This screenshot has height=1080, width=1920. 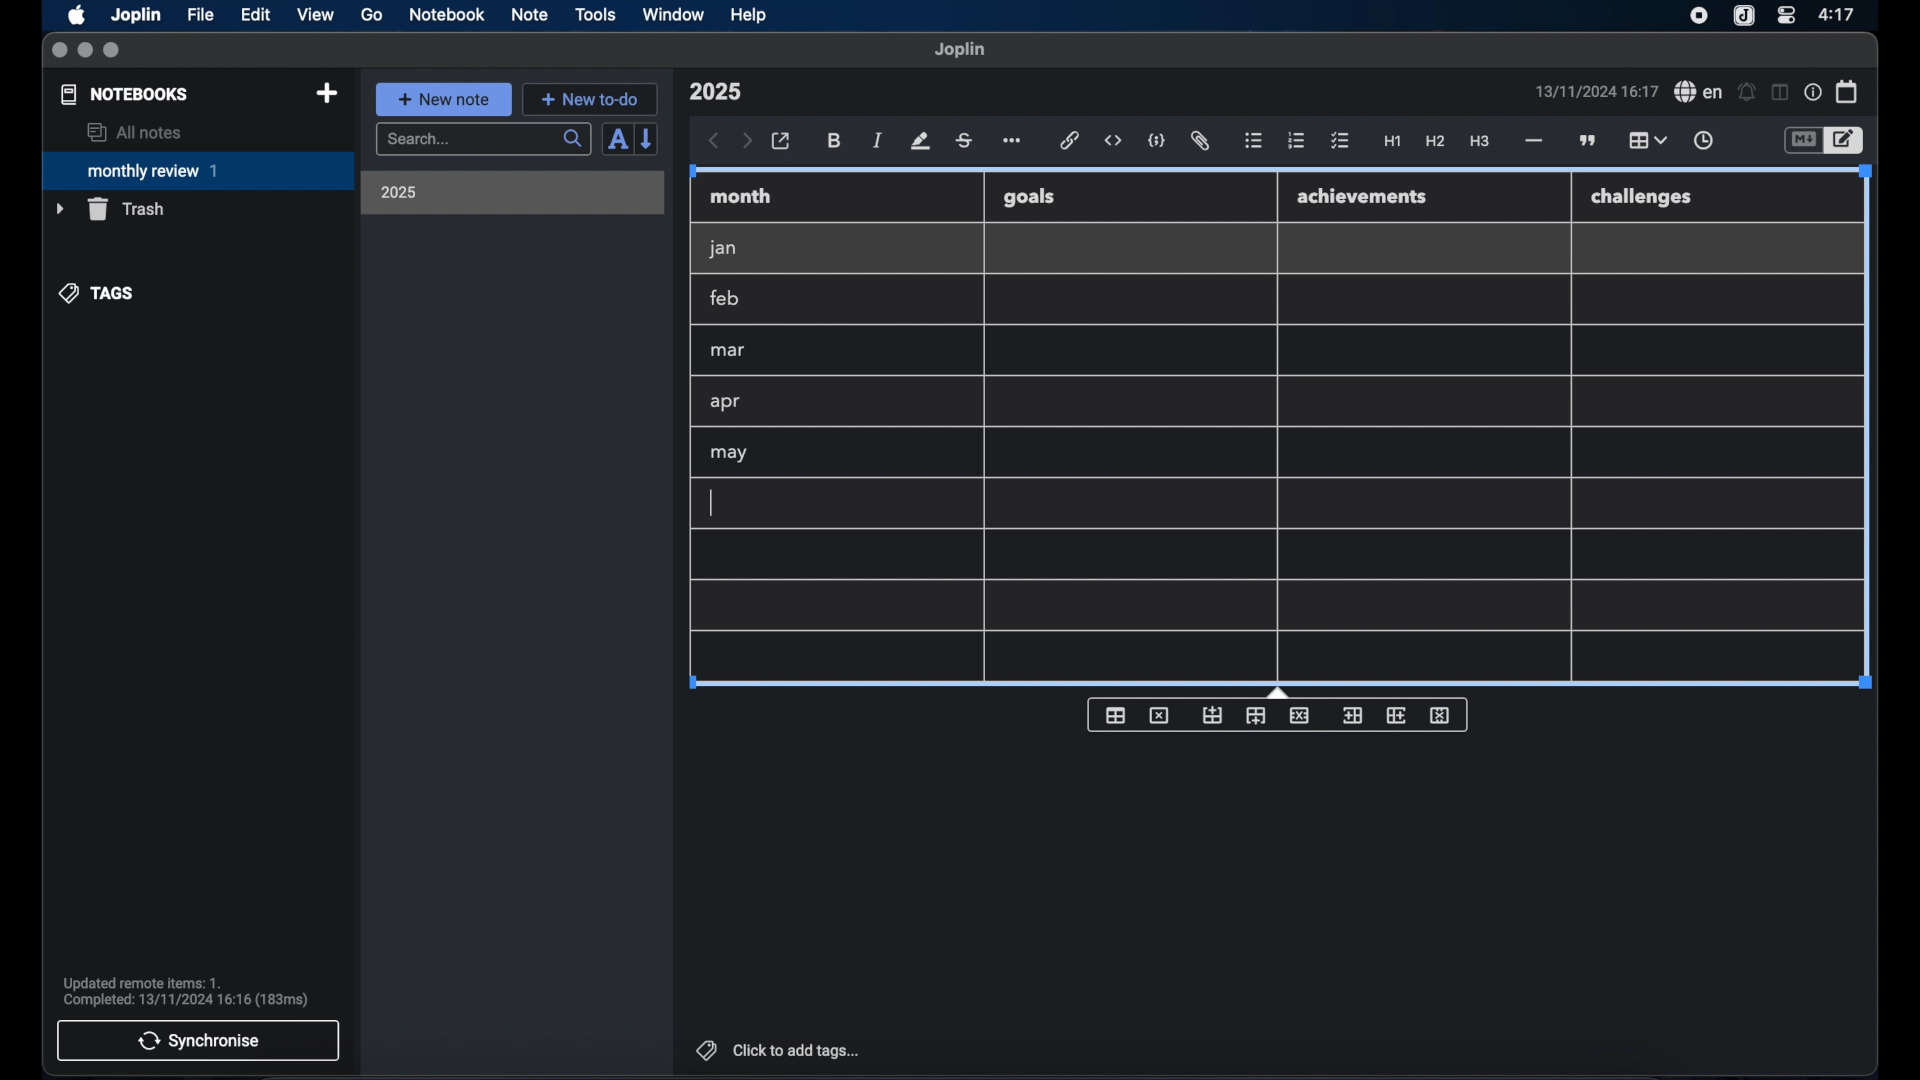 What do you see at coordinates (1340, 142) in the screenshot?
I see `check  list` at bounding box center [1340, 142].